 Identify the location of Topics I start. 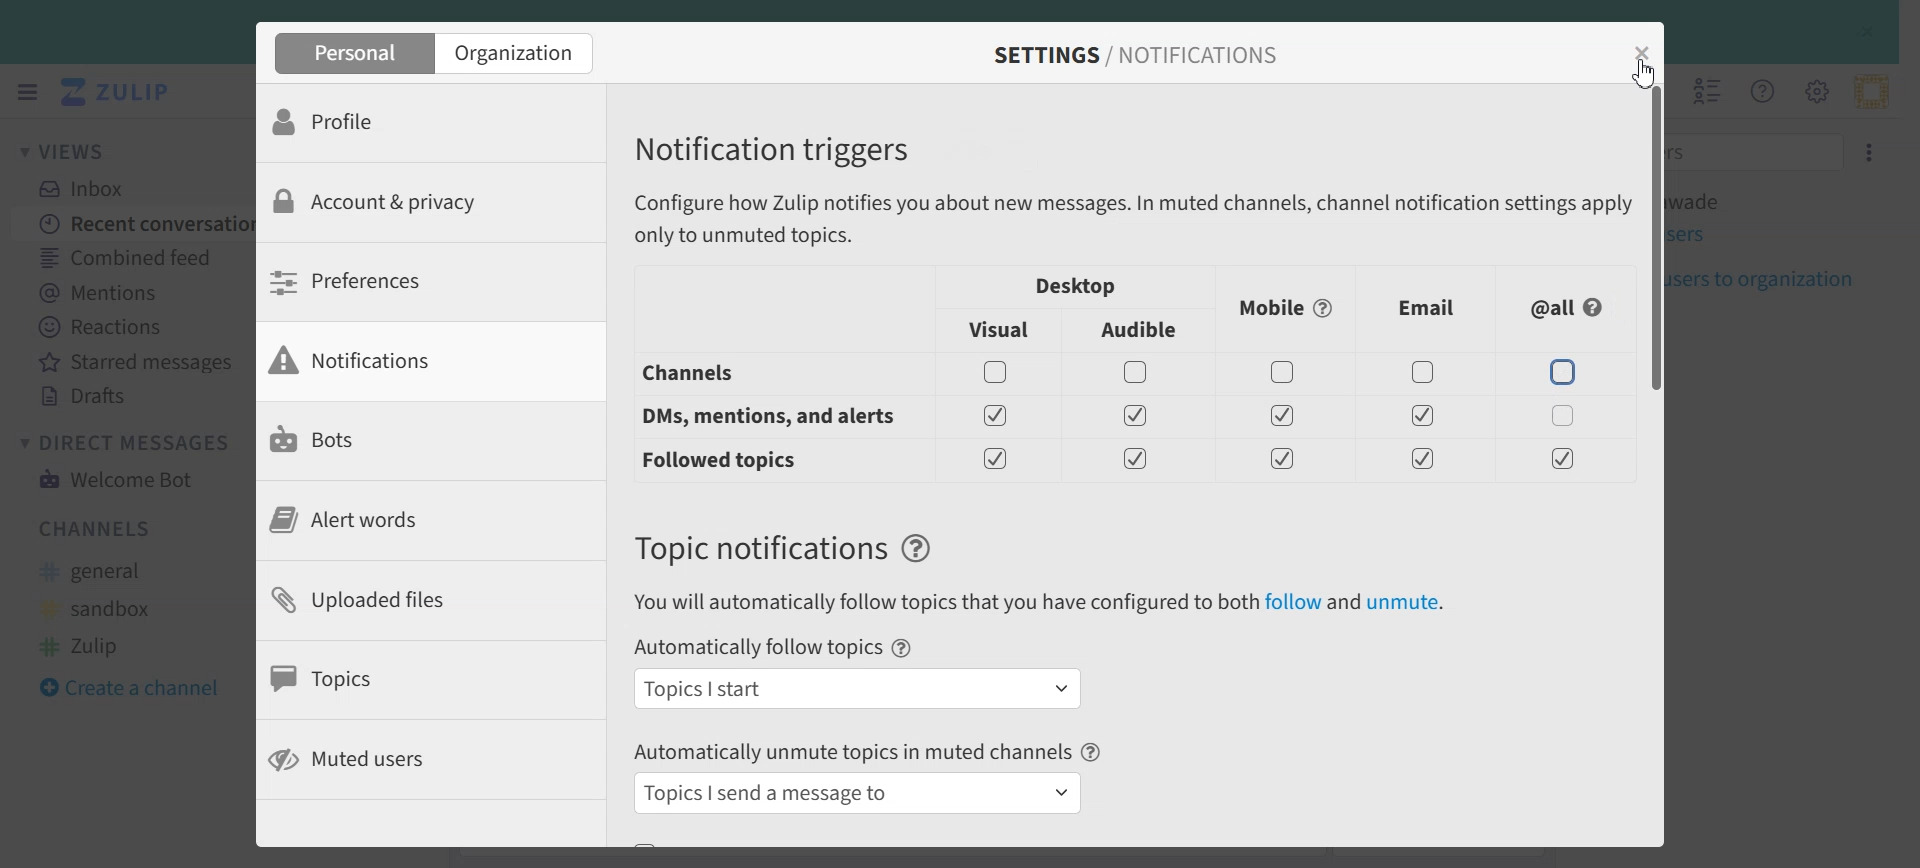
(858, 688).